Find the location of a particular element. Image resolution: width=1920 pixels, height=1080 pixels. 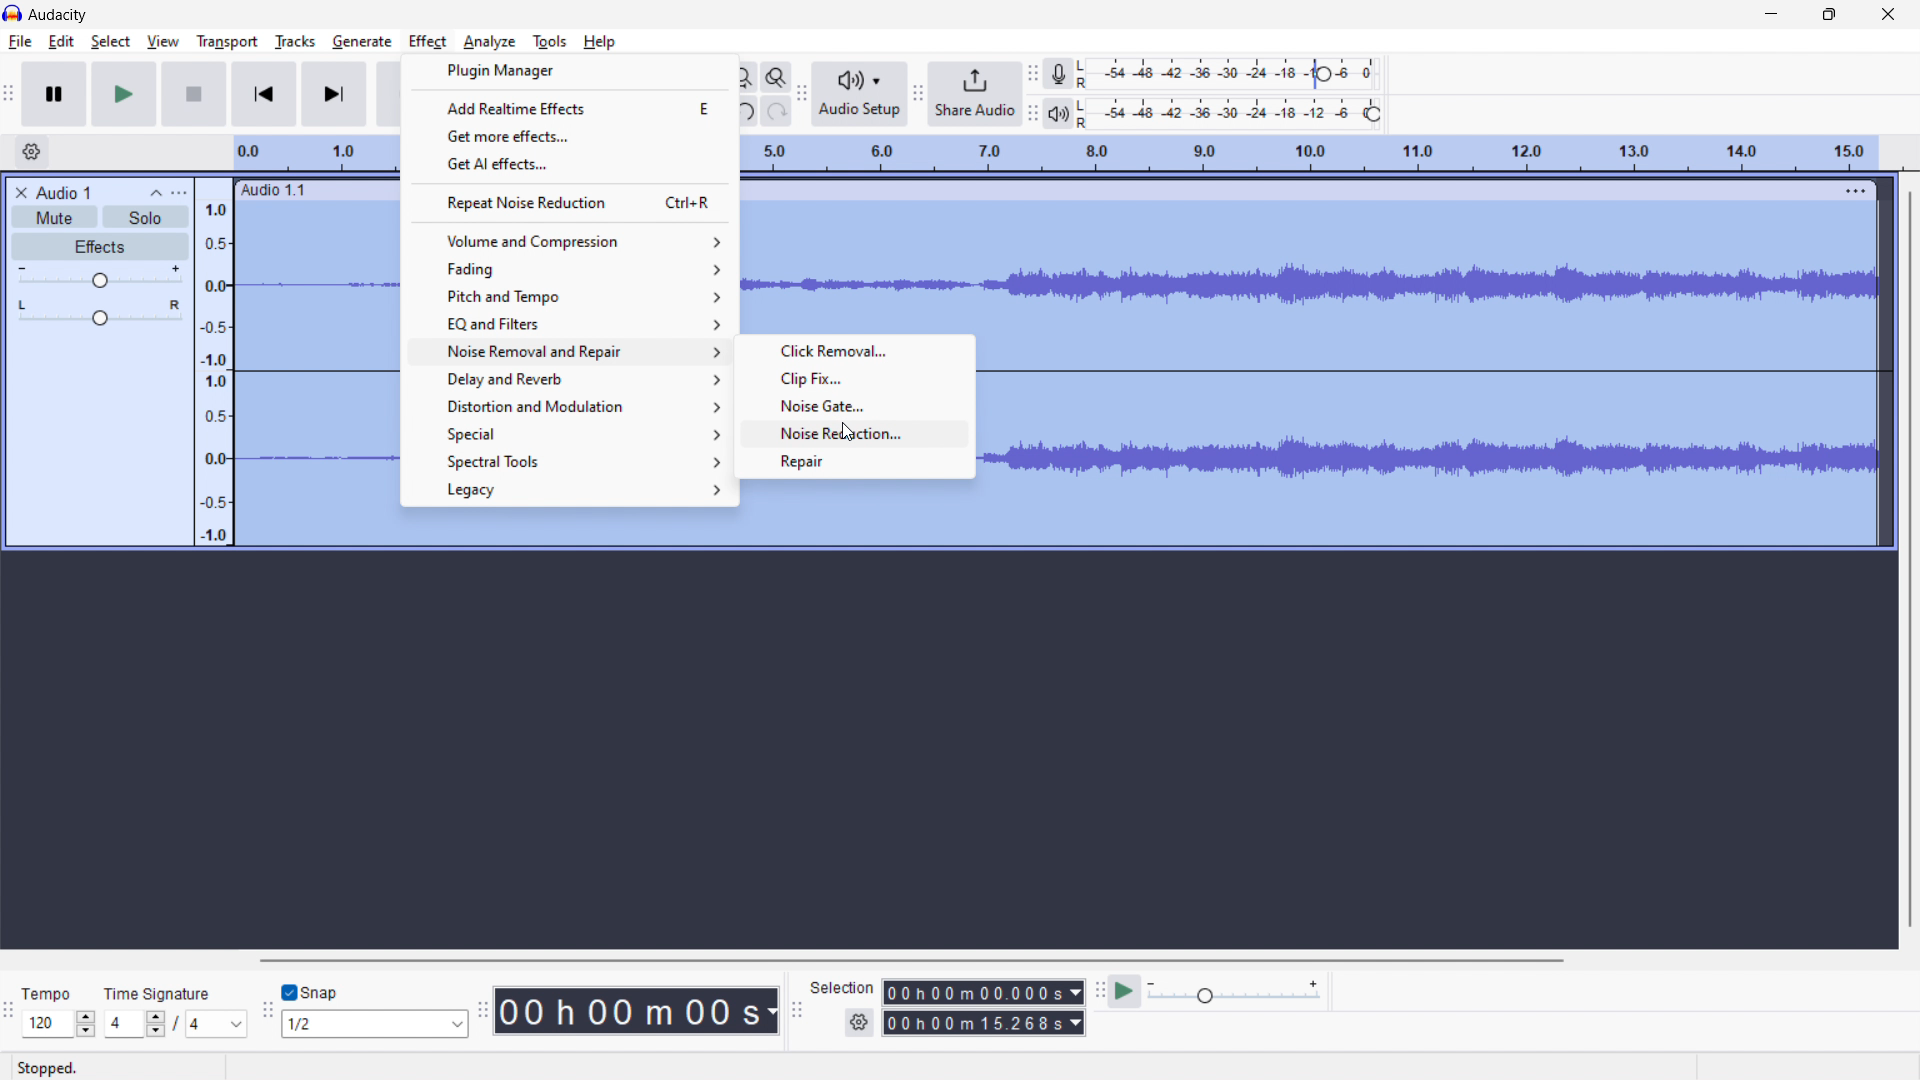

delete audio is located at coordinates (19, 192).